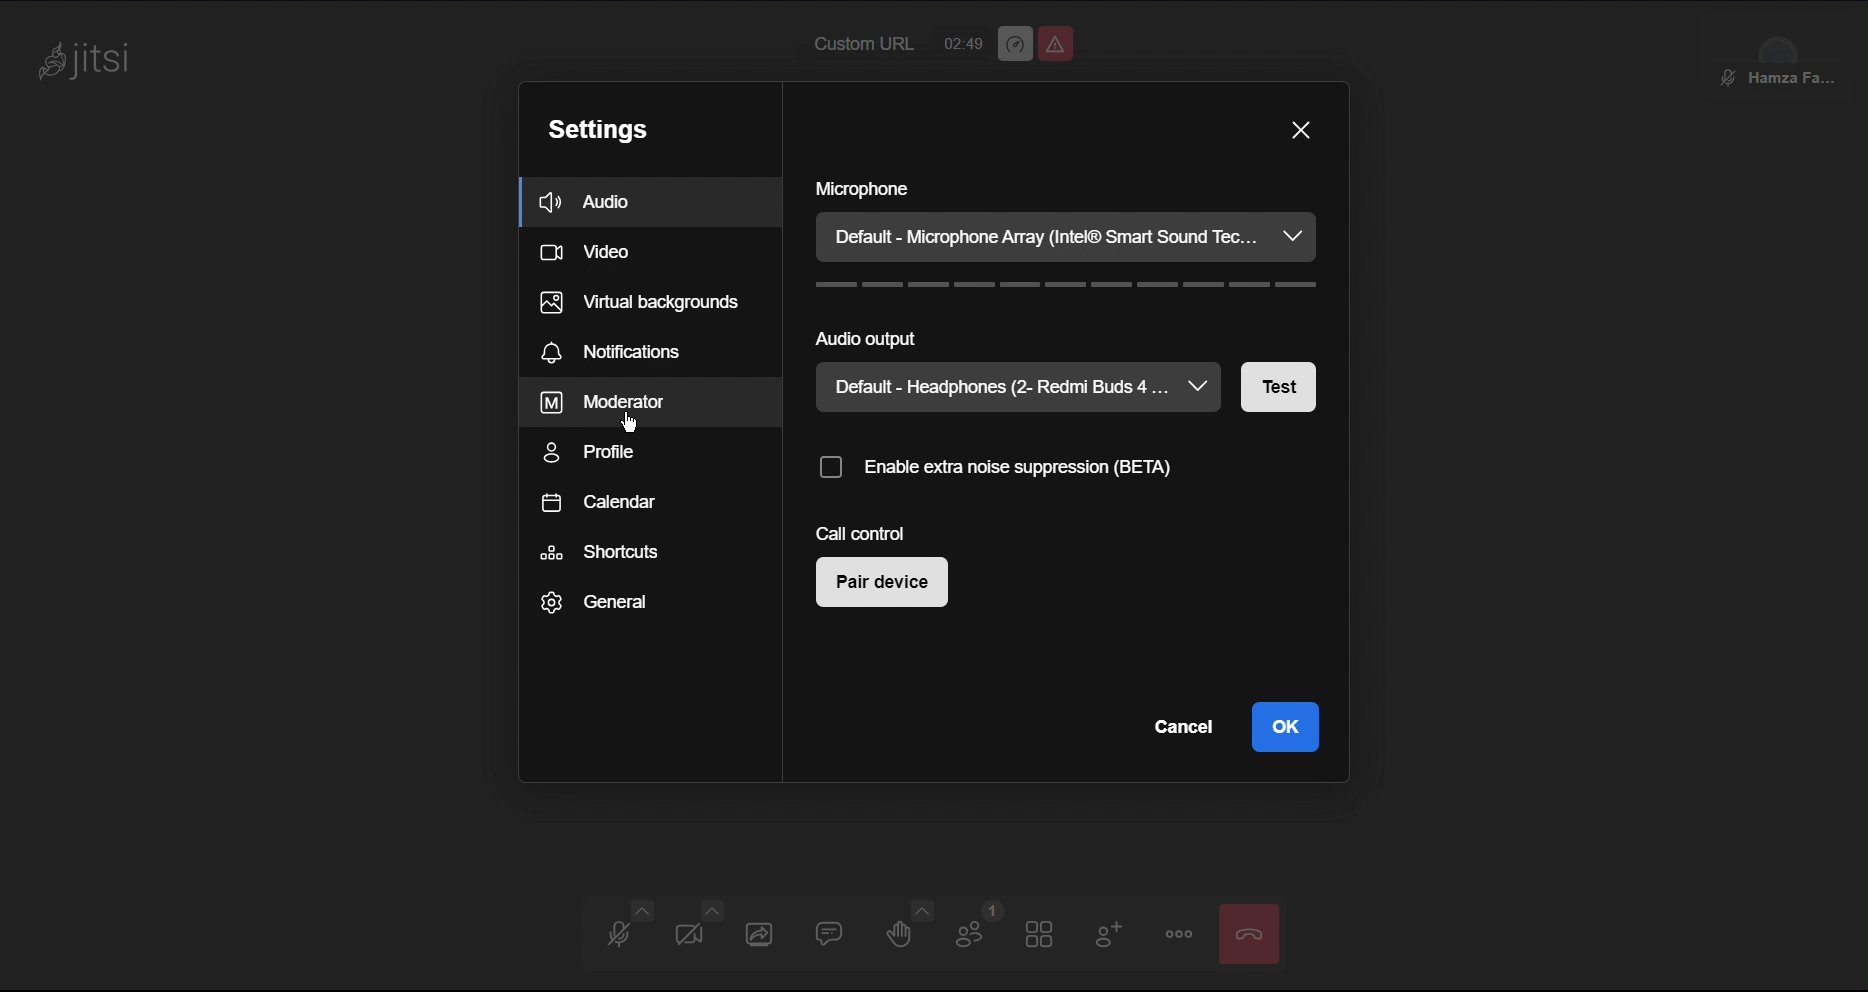 Image resolution: width=1868 pixels, height=992 pixels. Describe the element at coordinates (599, 503) in the screenshot. I see `Calendar` at that location.